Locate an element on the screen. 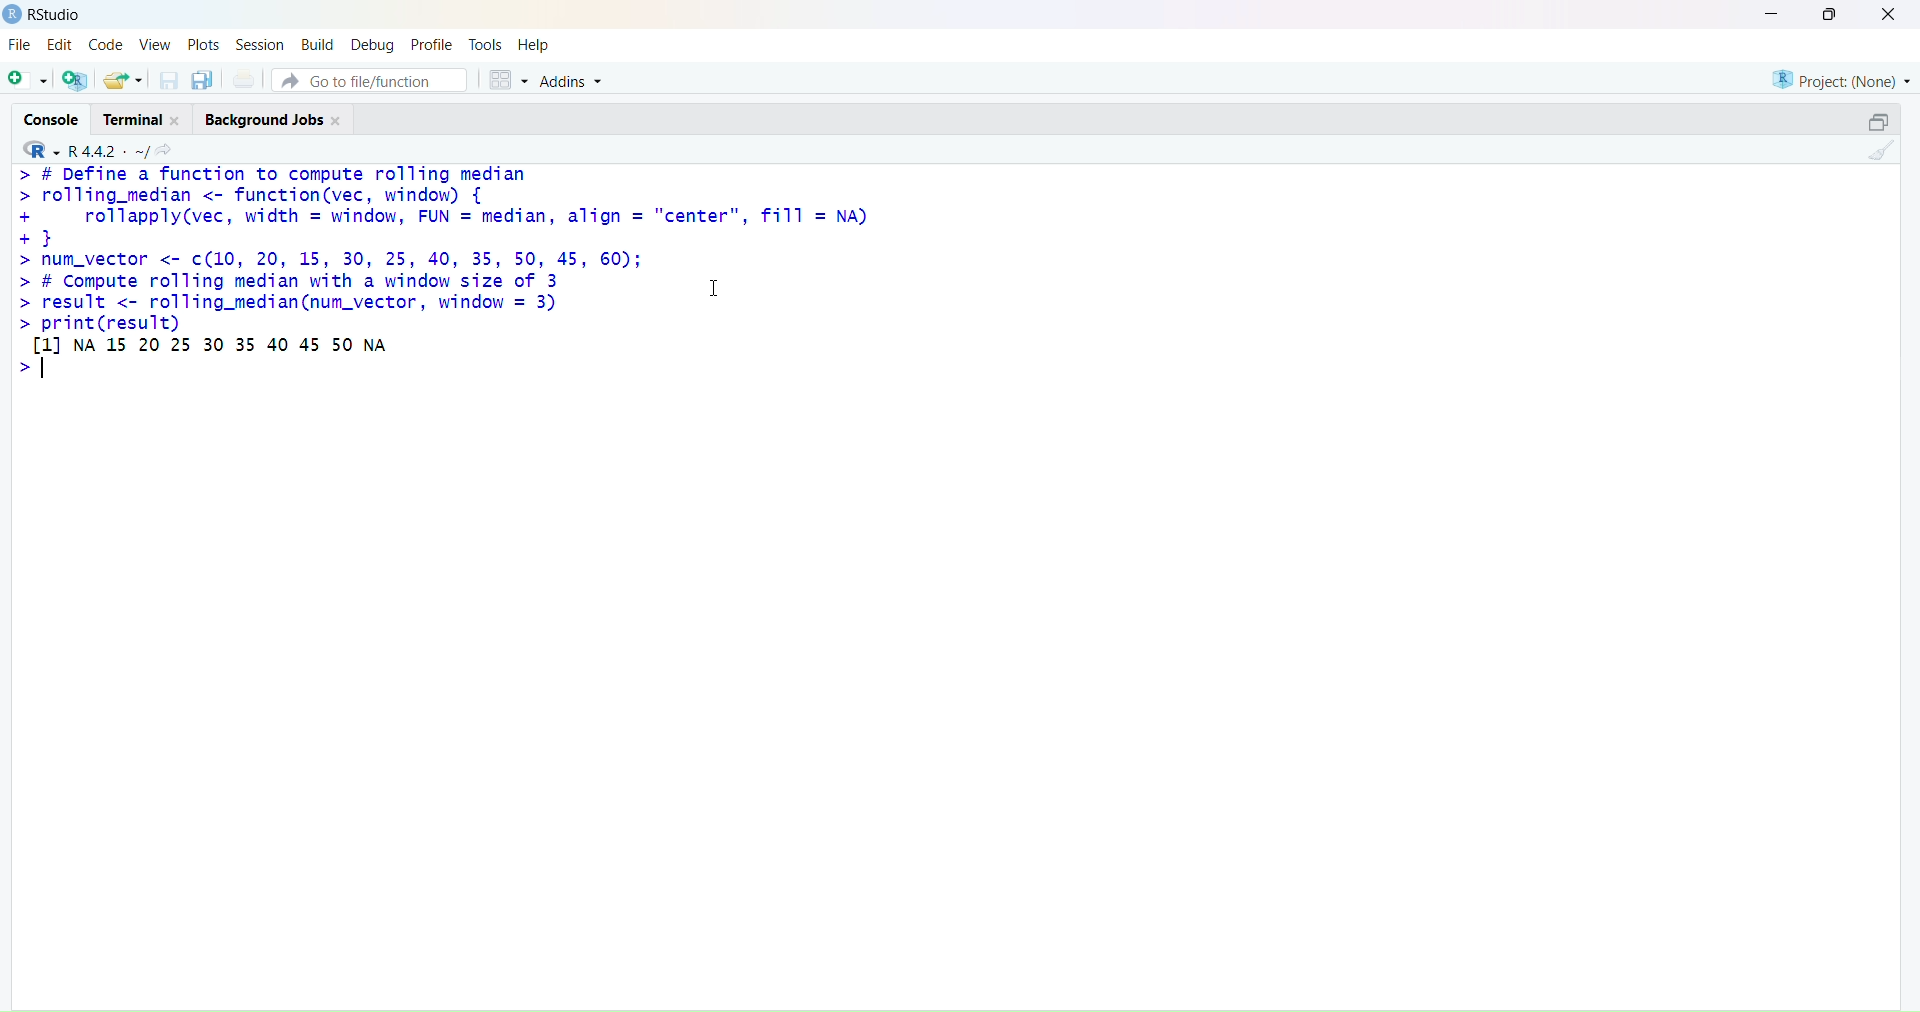  go to file/function is located at coordinates (372, 81).